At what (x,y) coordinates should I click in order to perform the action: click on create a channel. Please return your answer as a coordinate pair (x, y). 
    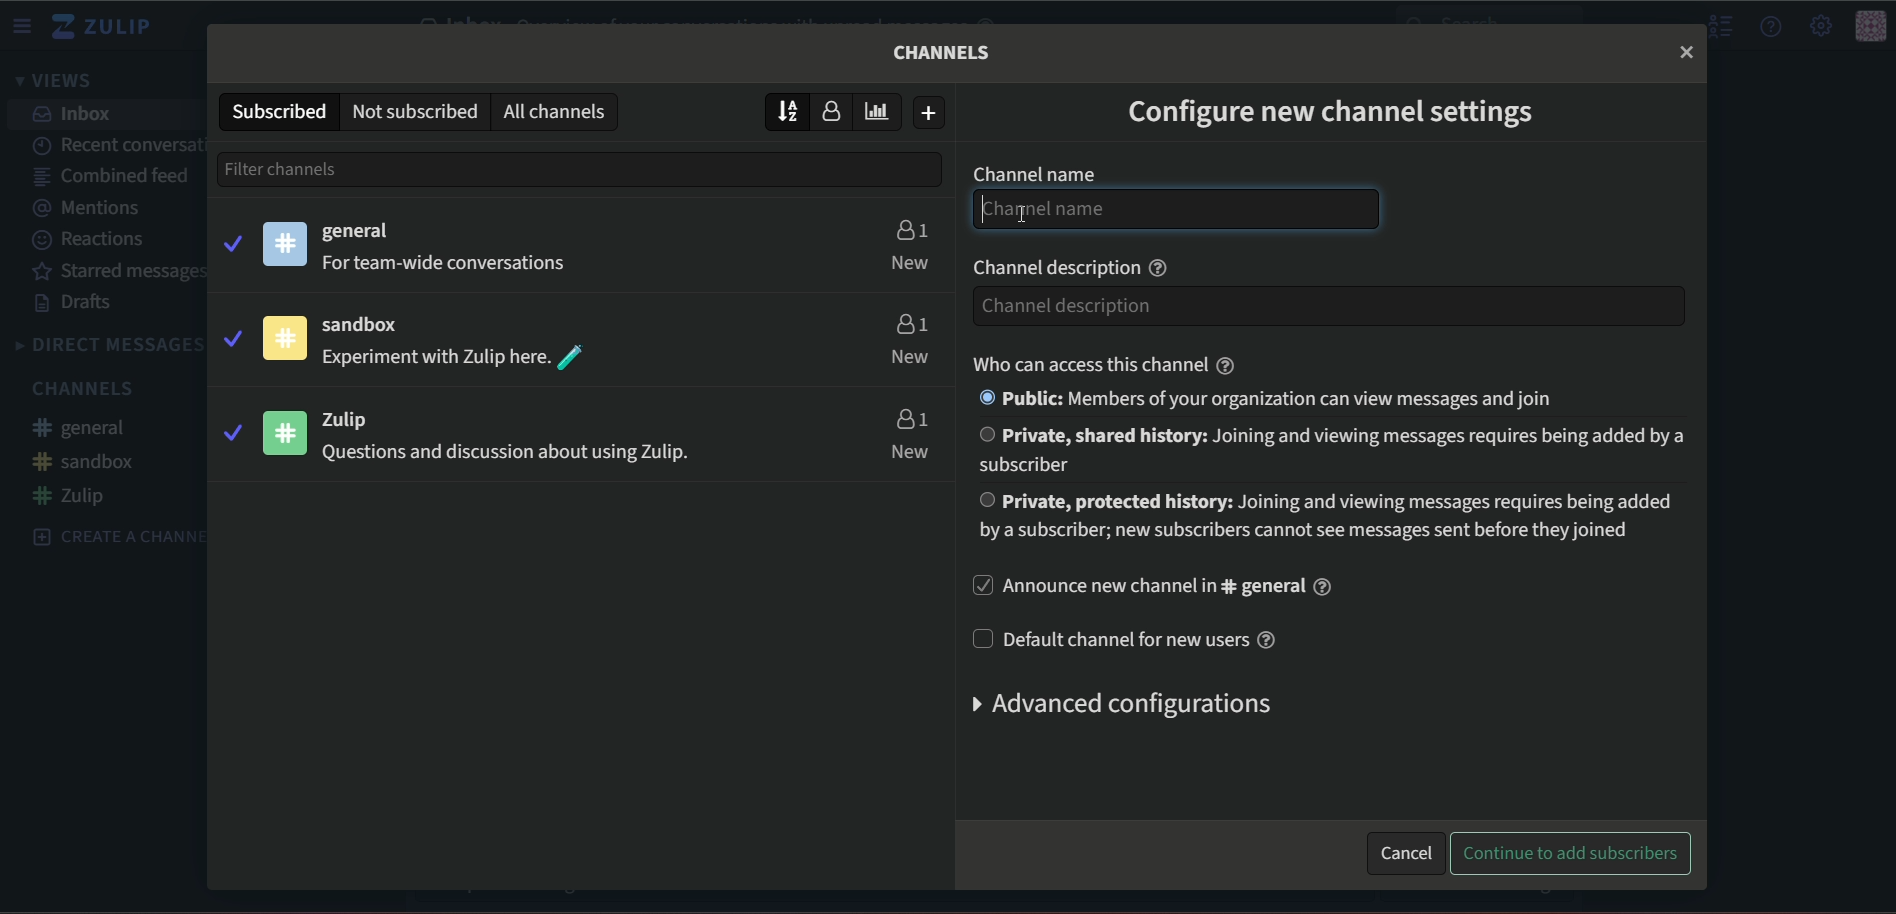
    Looking at the image, I should click on (108, 535).